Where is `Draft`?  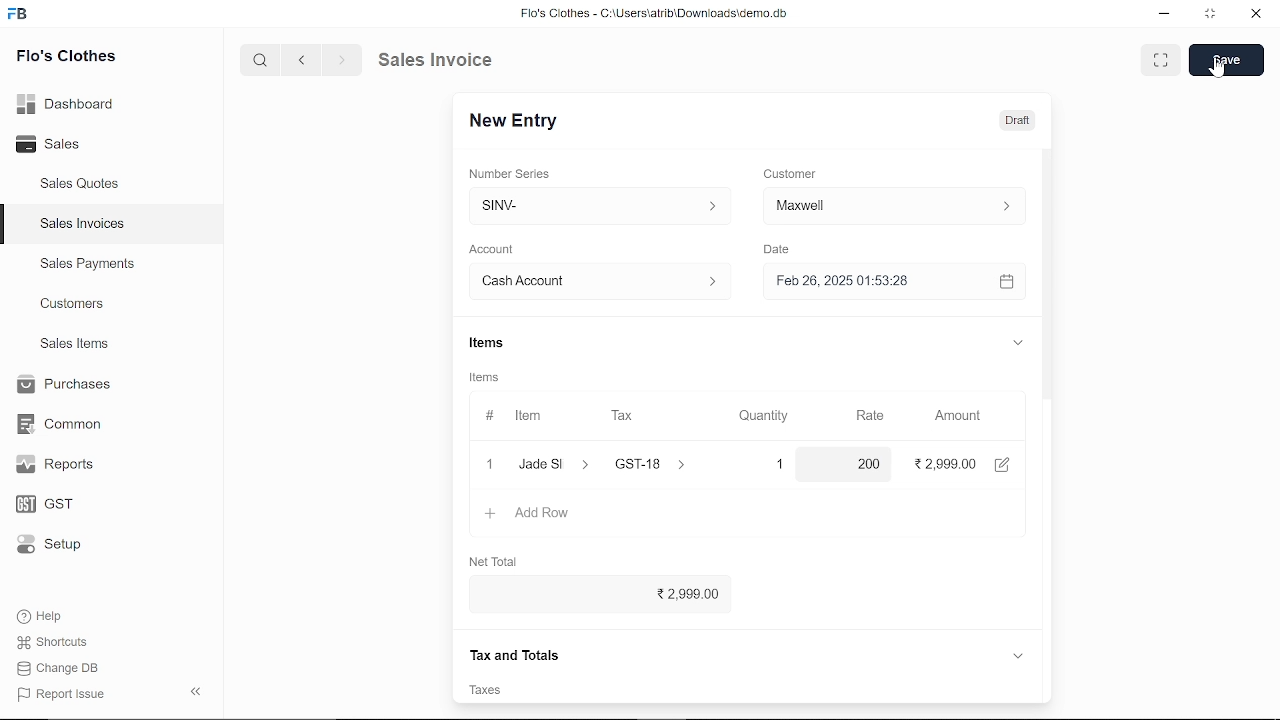 Draft is located at coordinates (1006, 119).